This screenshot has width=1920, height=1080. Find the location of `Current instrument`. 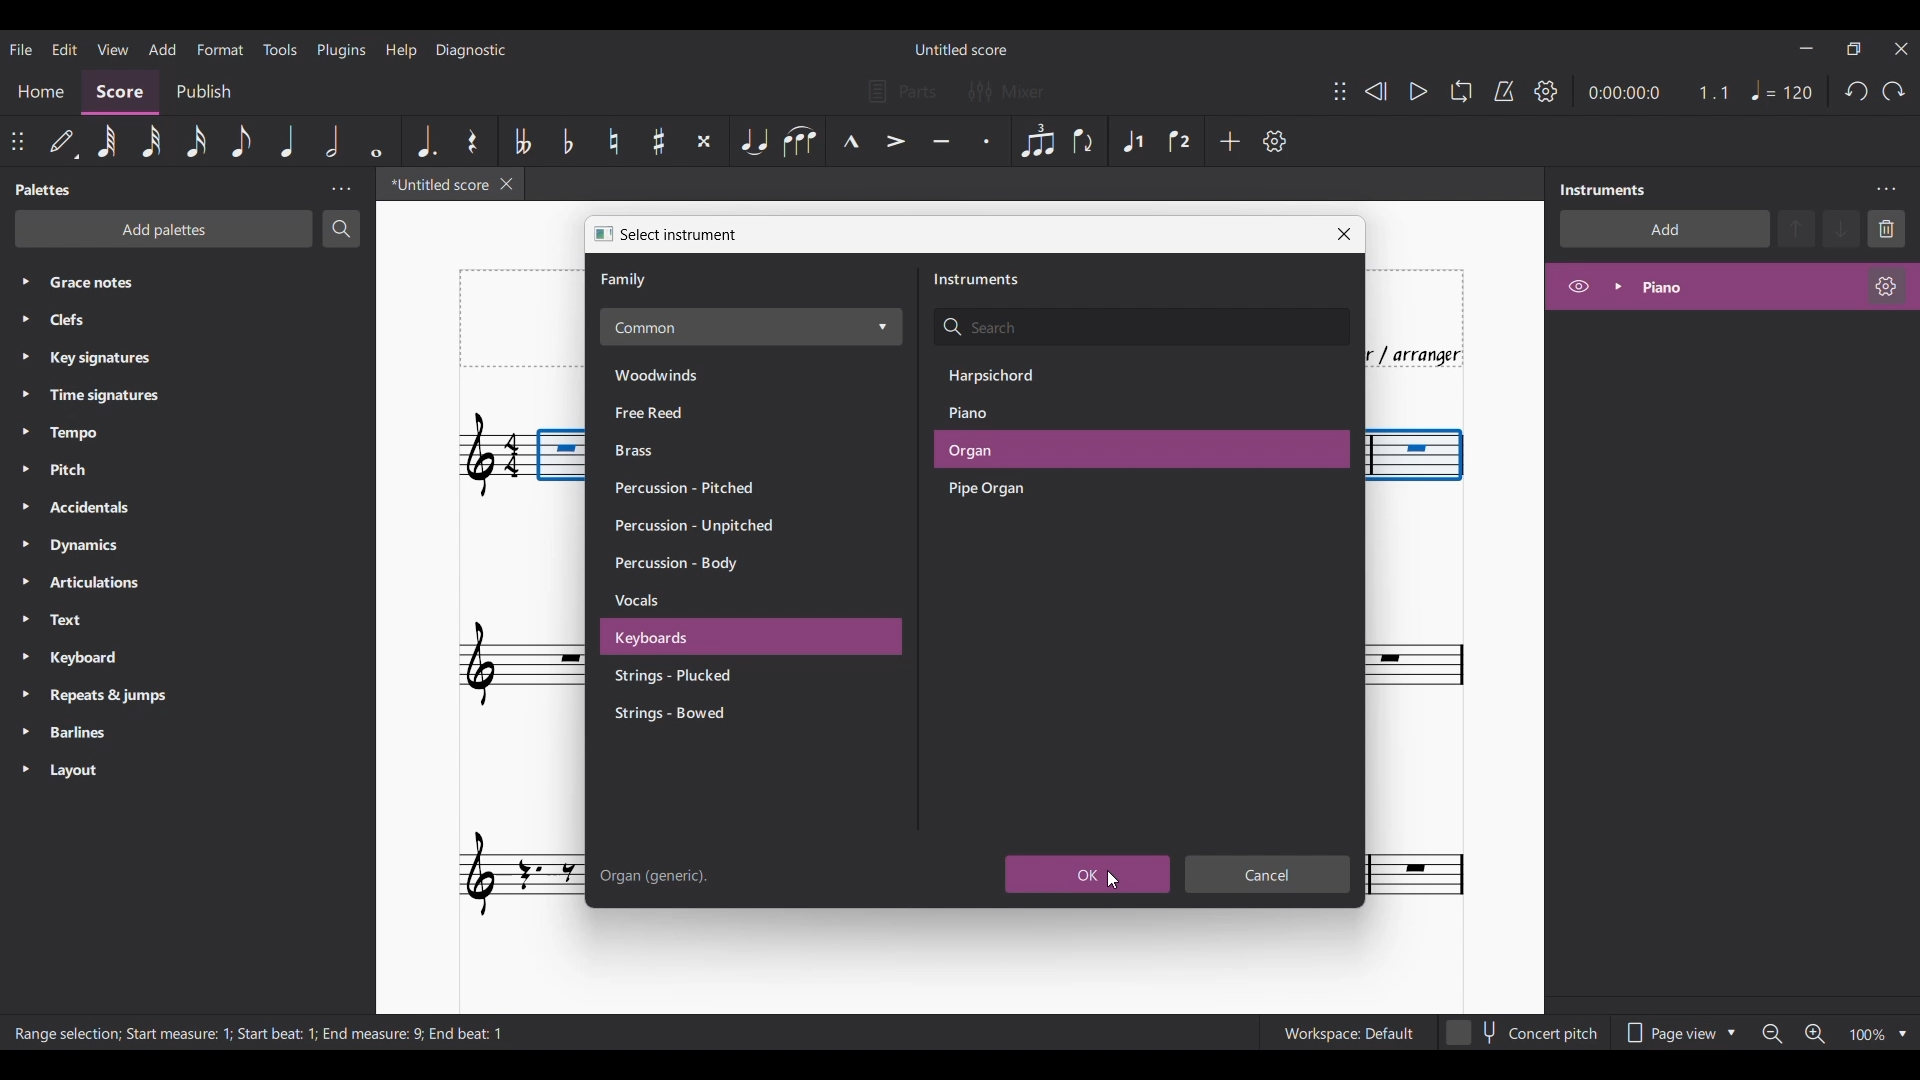

Current instrument is located at coordinates (1742, 287).